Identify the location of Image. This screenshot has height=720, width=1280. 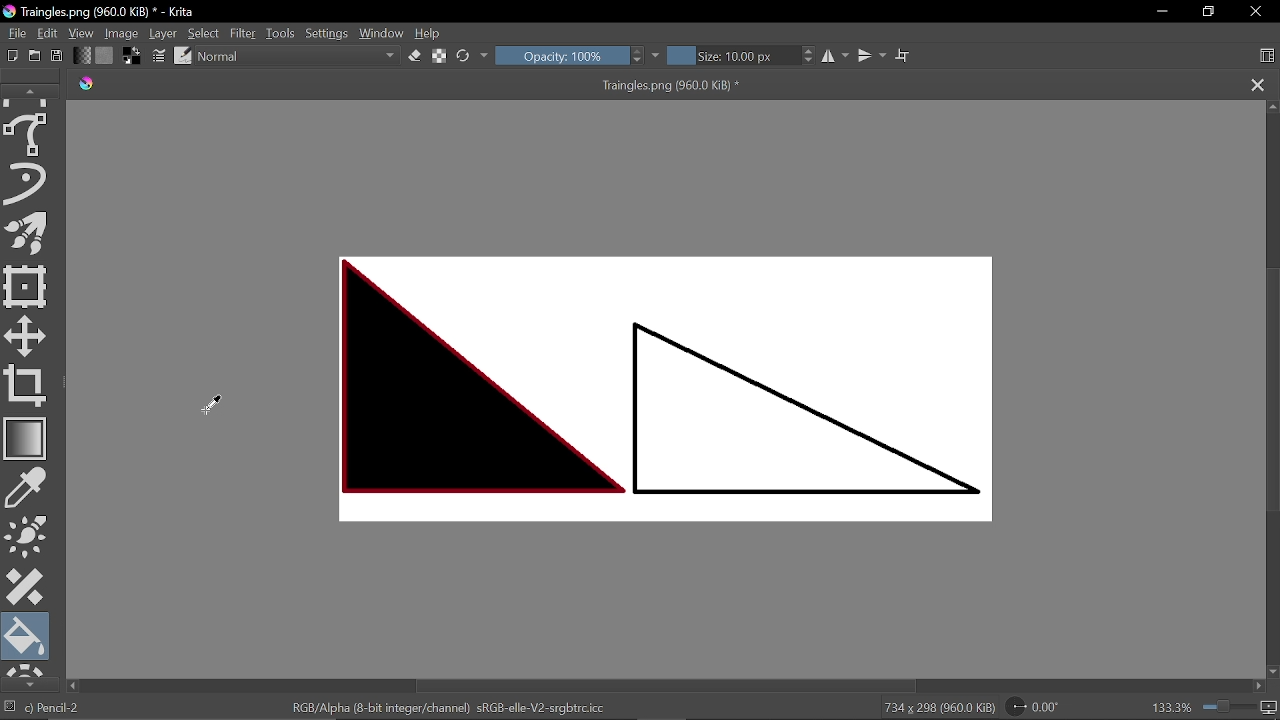
(123, 35).